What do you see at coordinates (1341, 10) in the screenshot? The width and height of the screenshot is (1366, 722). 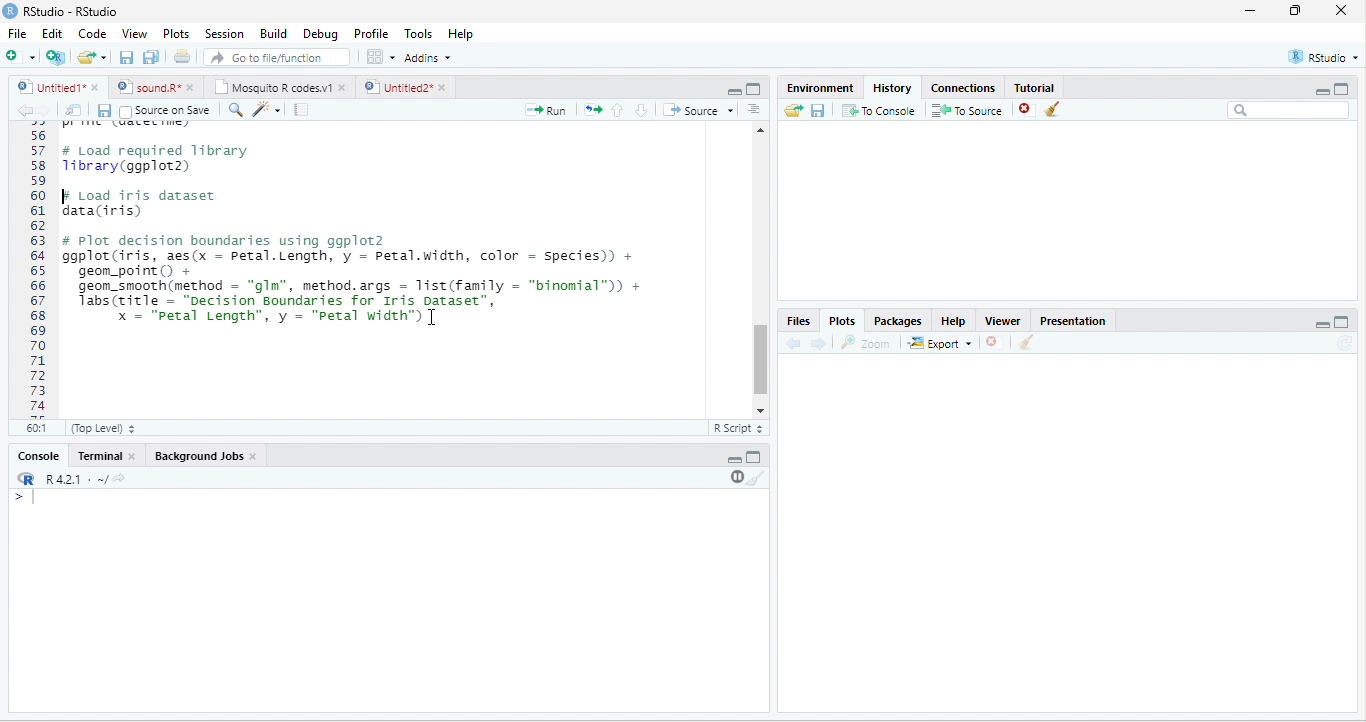 I see `close` at bounding box center [1341, 10].